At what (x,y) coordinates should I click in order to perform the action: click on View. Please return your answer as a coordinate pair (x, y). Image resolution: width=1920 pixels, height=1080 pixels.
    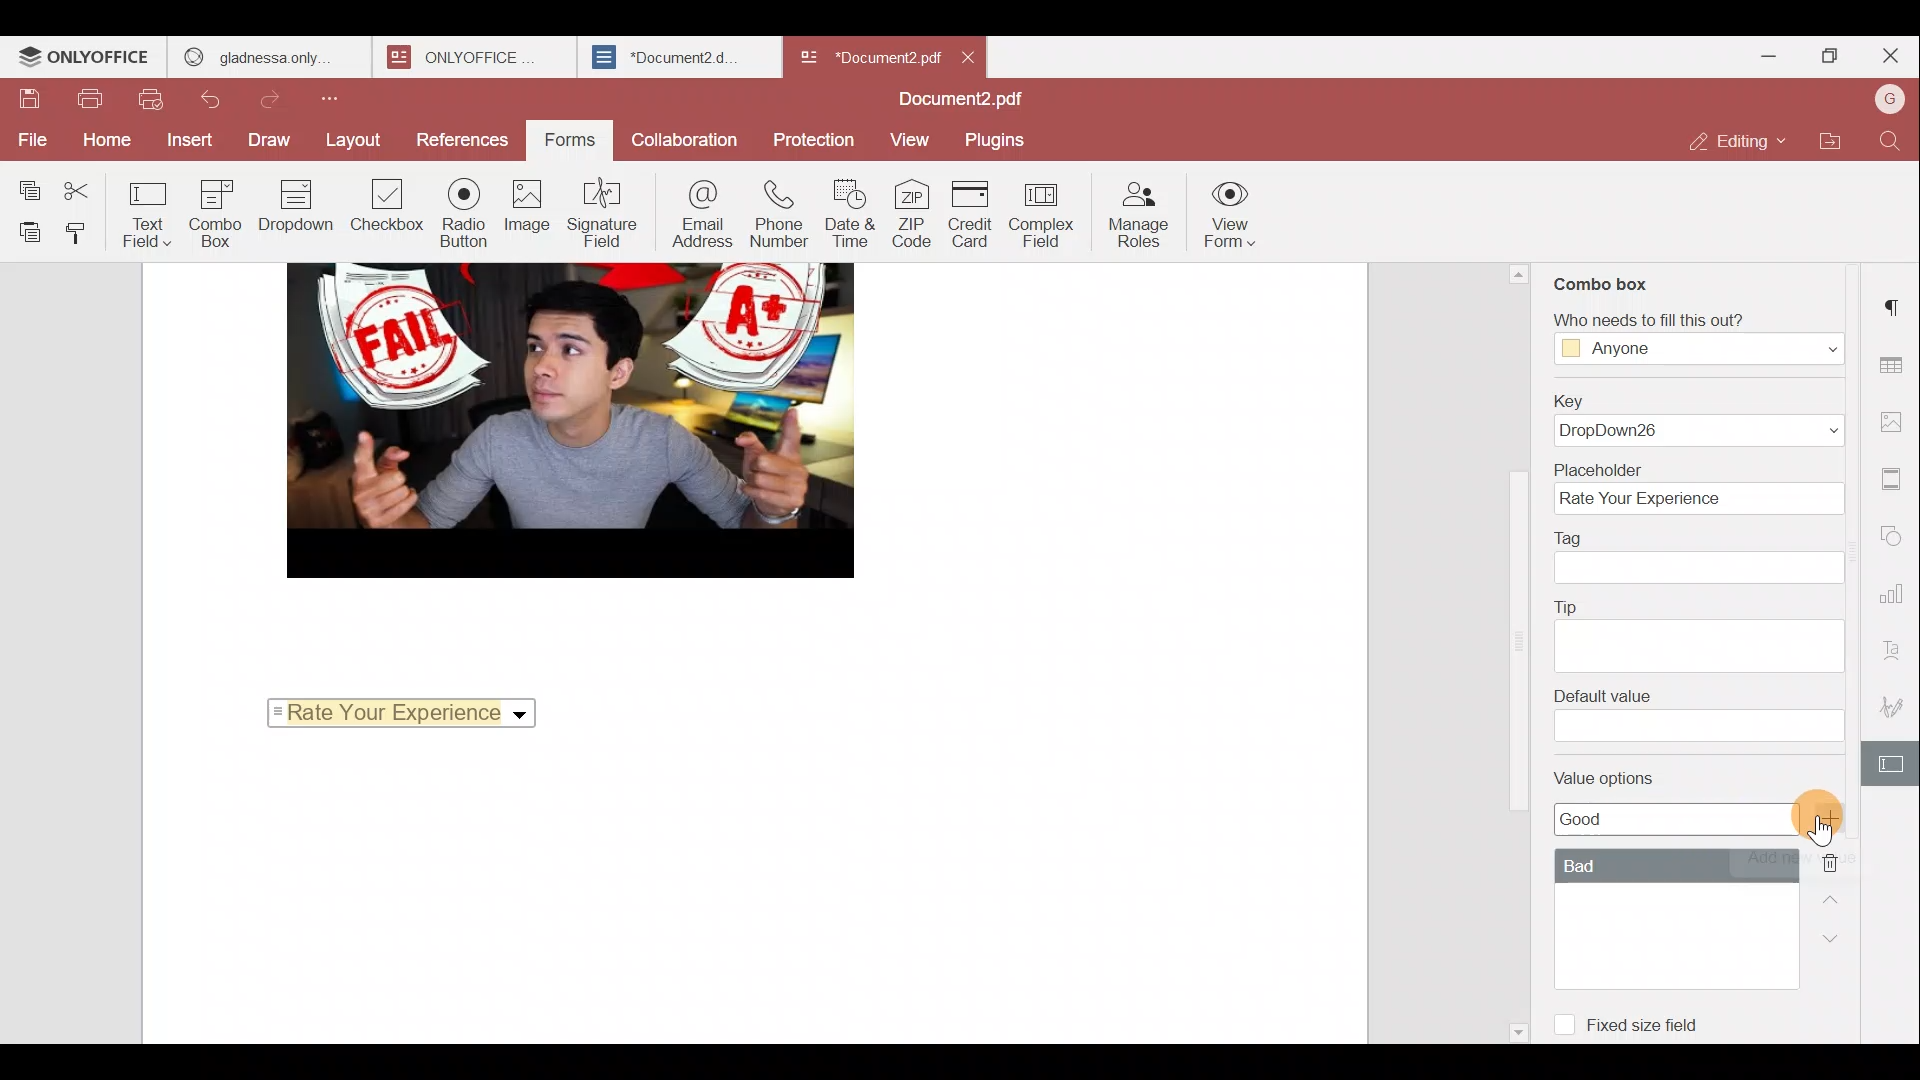
    Looking at the image, I should click on (912, 138).